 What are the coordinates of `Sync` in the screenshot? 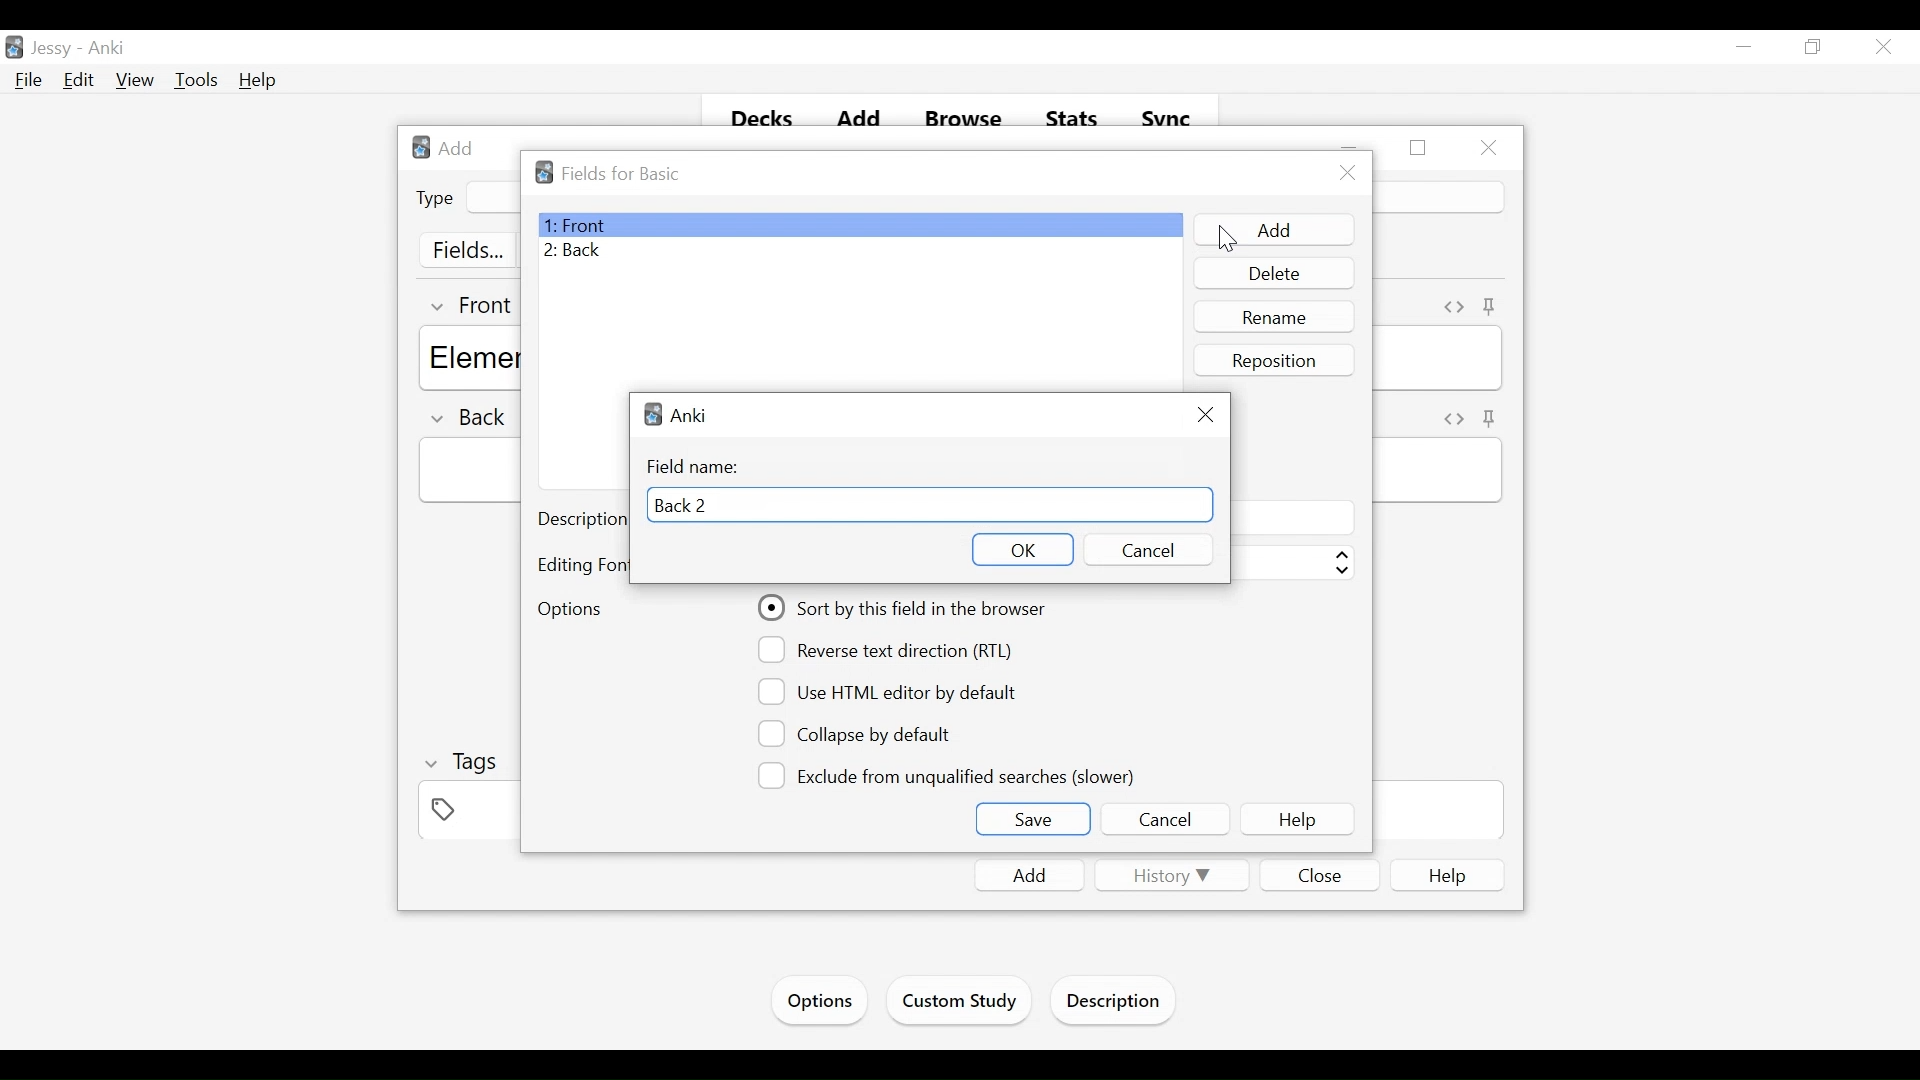 It's located at (1167, 119).